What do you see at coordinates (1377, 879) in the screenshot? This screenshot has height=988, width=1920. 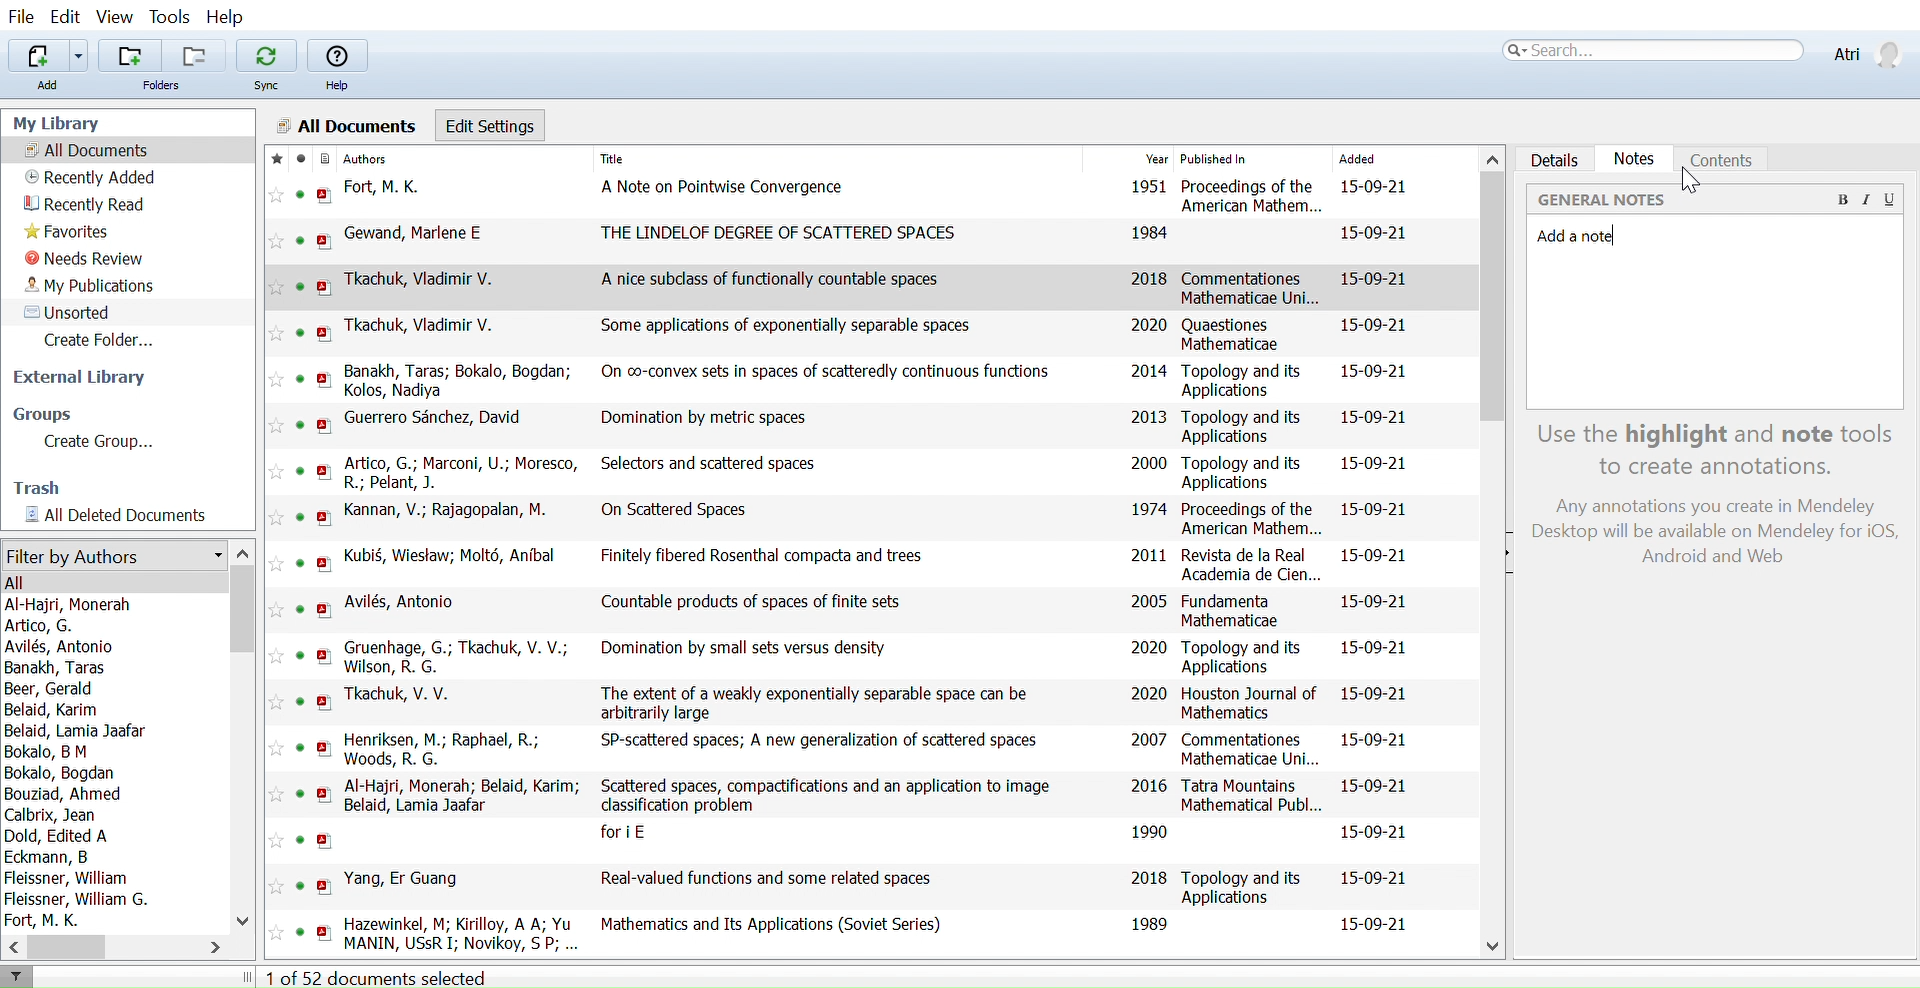 I see `15-09-21` at bounding box center [1377, 879].